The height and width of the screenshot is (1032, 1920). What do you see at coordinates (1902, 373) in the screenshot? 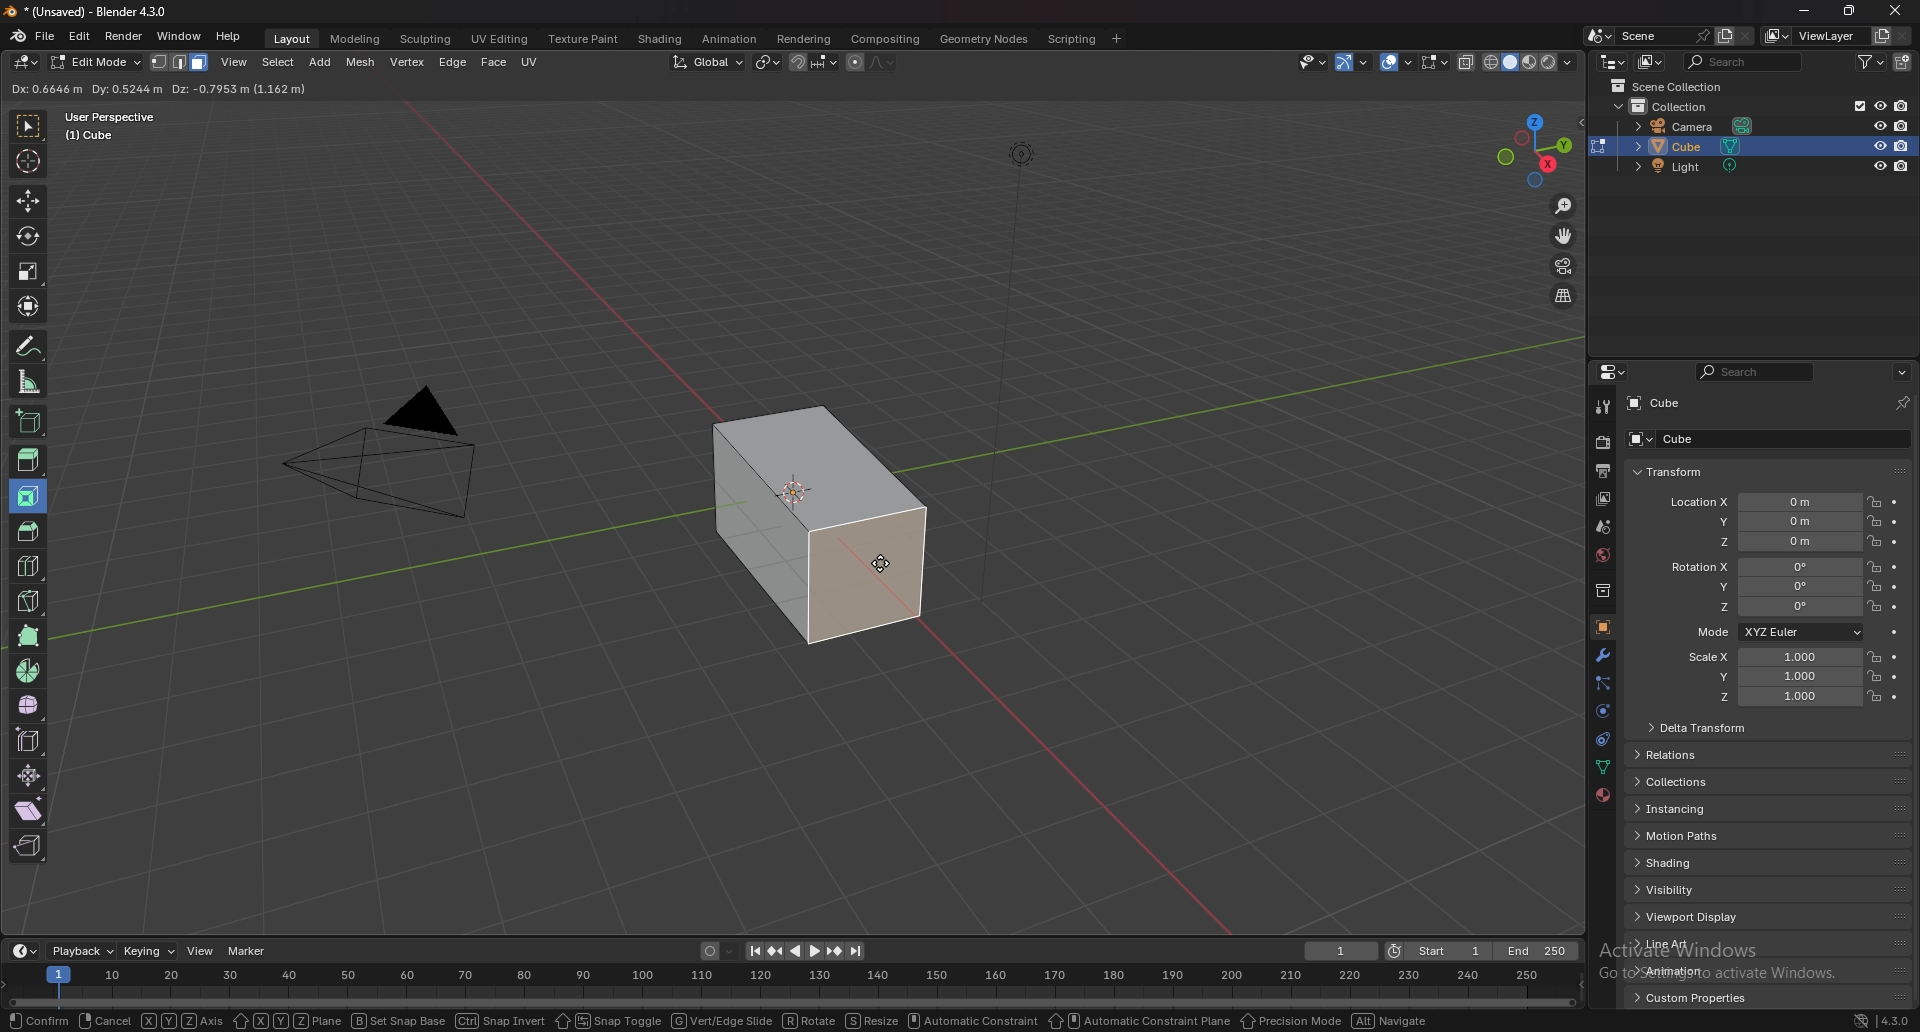
I see `options` at bounding box center [1902, 373].